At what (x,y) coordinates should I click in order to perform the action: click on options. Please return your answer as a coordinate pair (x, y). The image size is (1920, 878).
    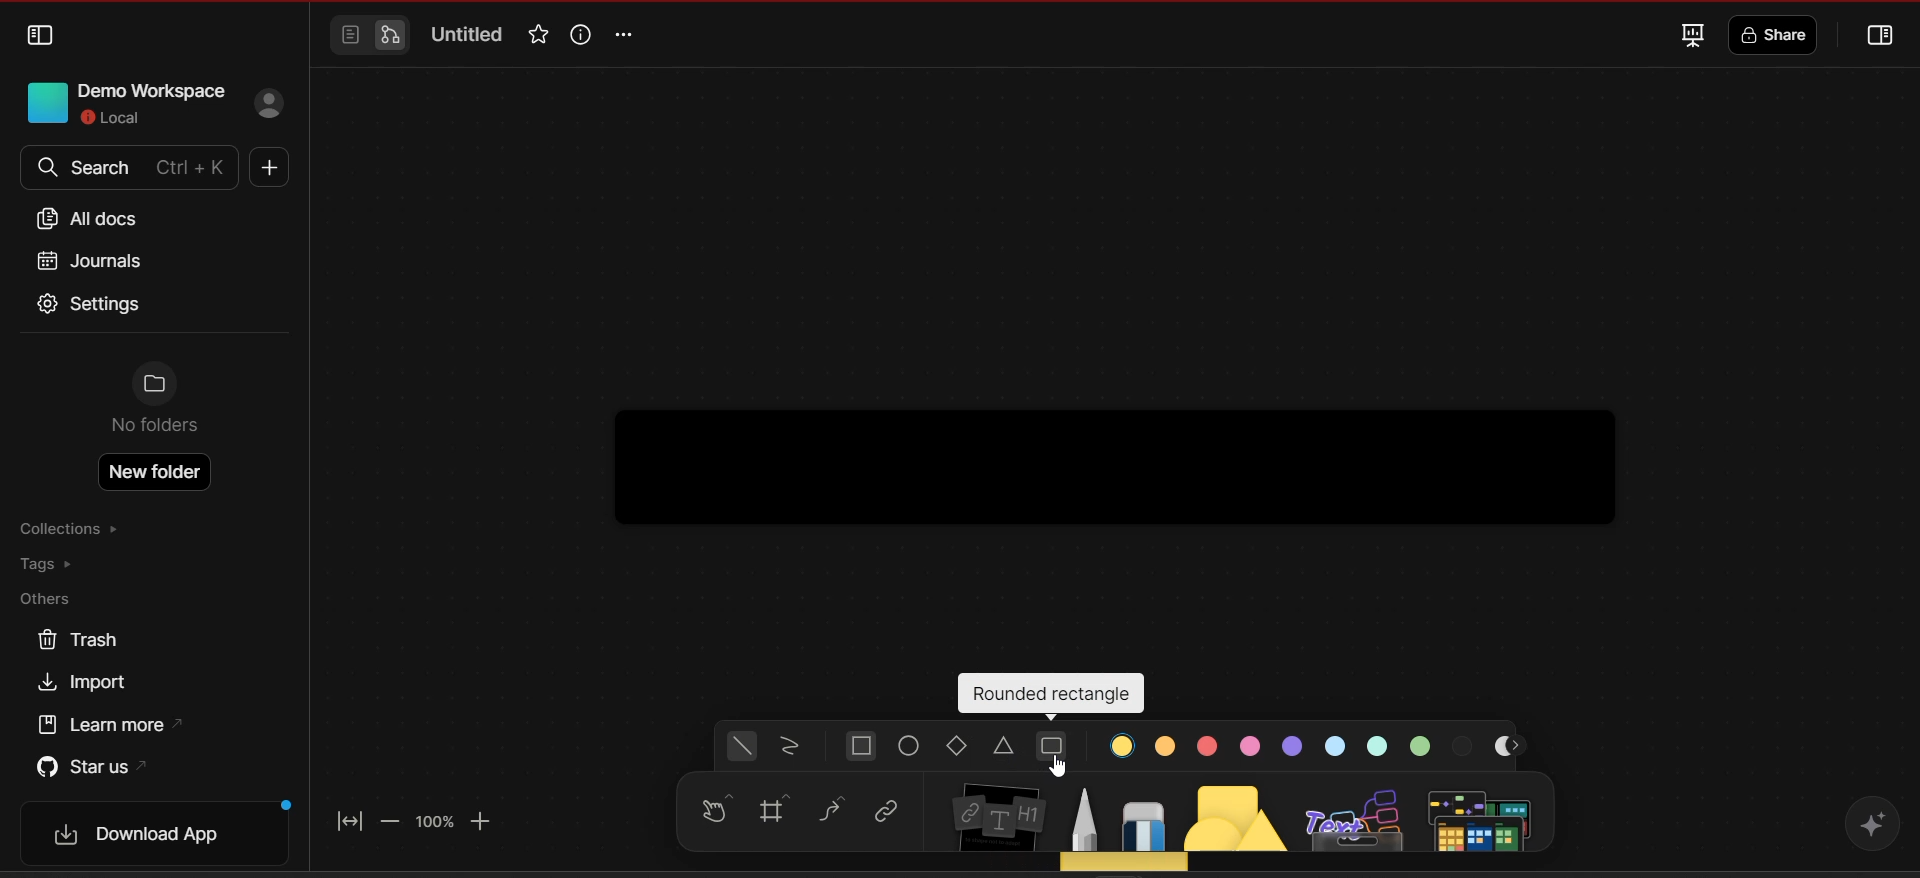
    Looking at the image, I should click on (629, 35).